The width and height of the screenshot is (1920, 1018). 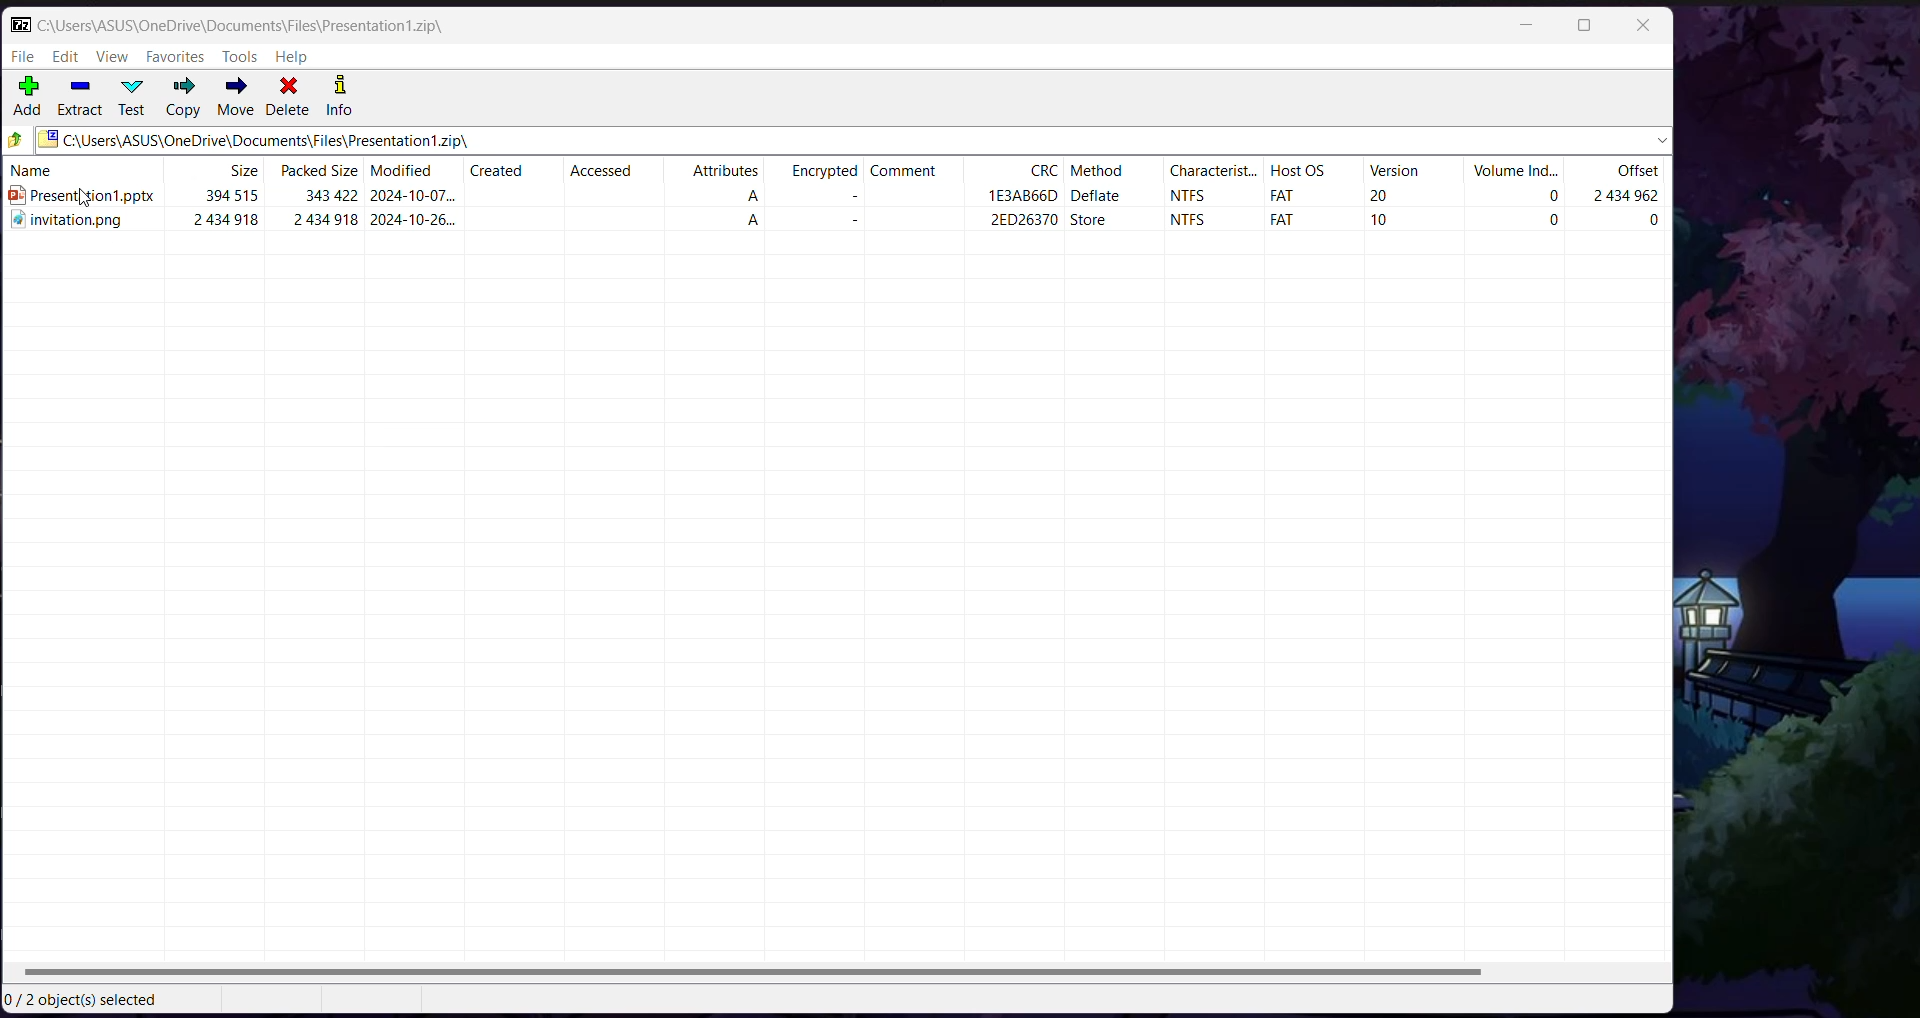 I want to click on File, so click(x=22, y=58).